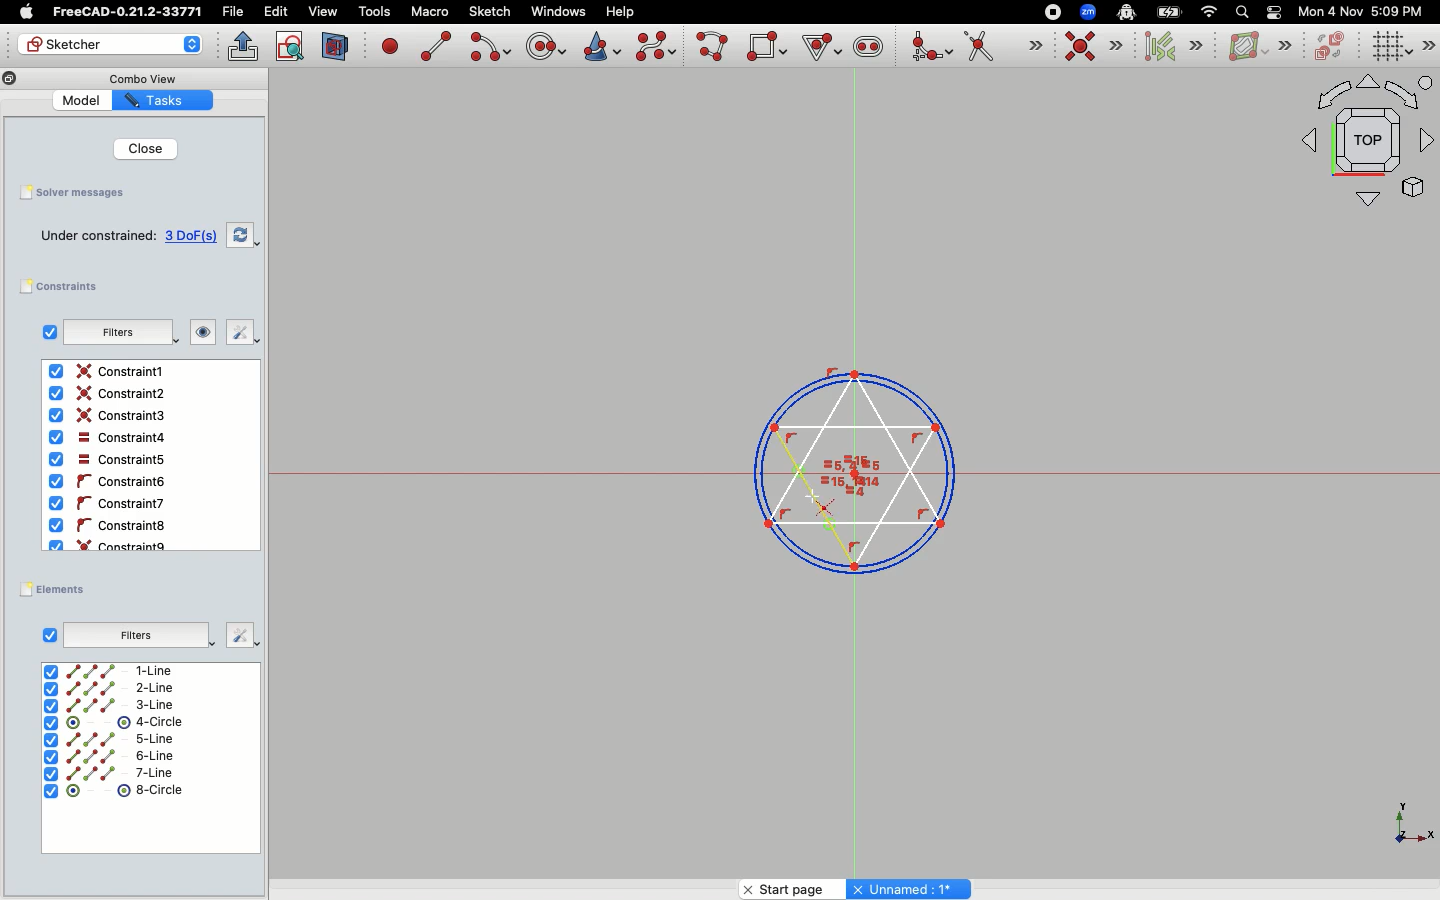  Describe the element at coordinates (115, 723) in the screenshot. I see `4-Circle` at that location.